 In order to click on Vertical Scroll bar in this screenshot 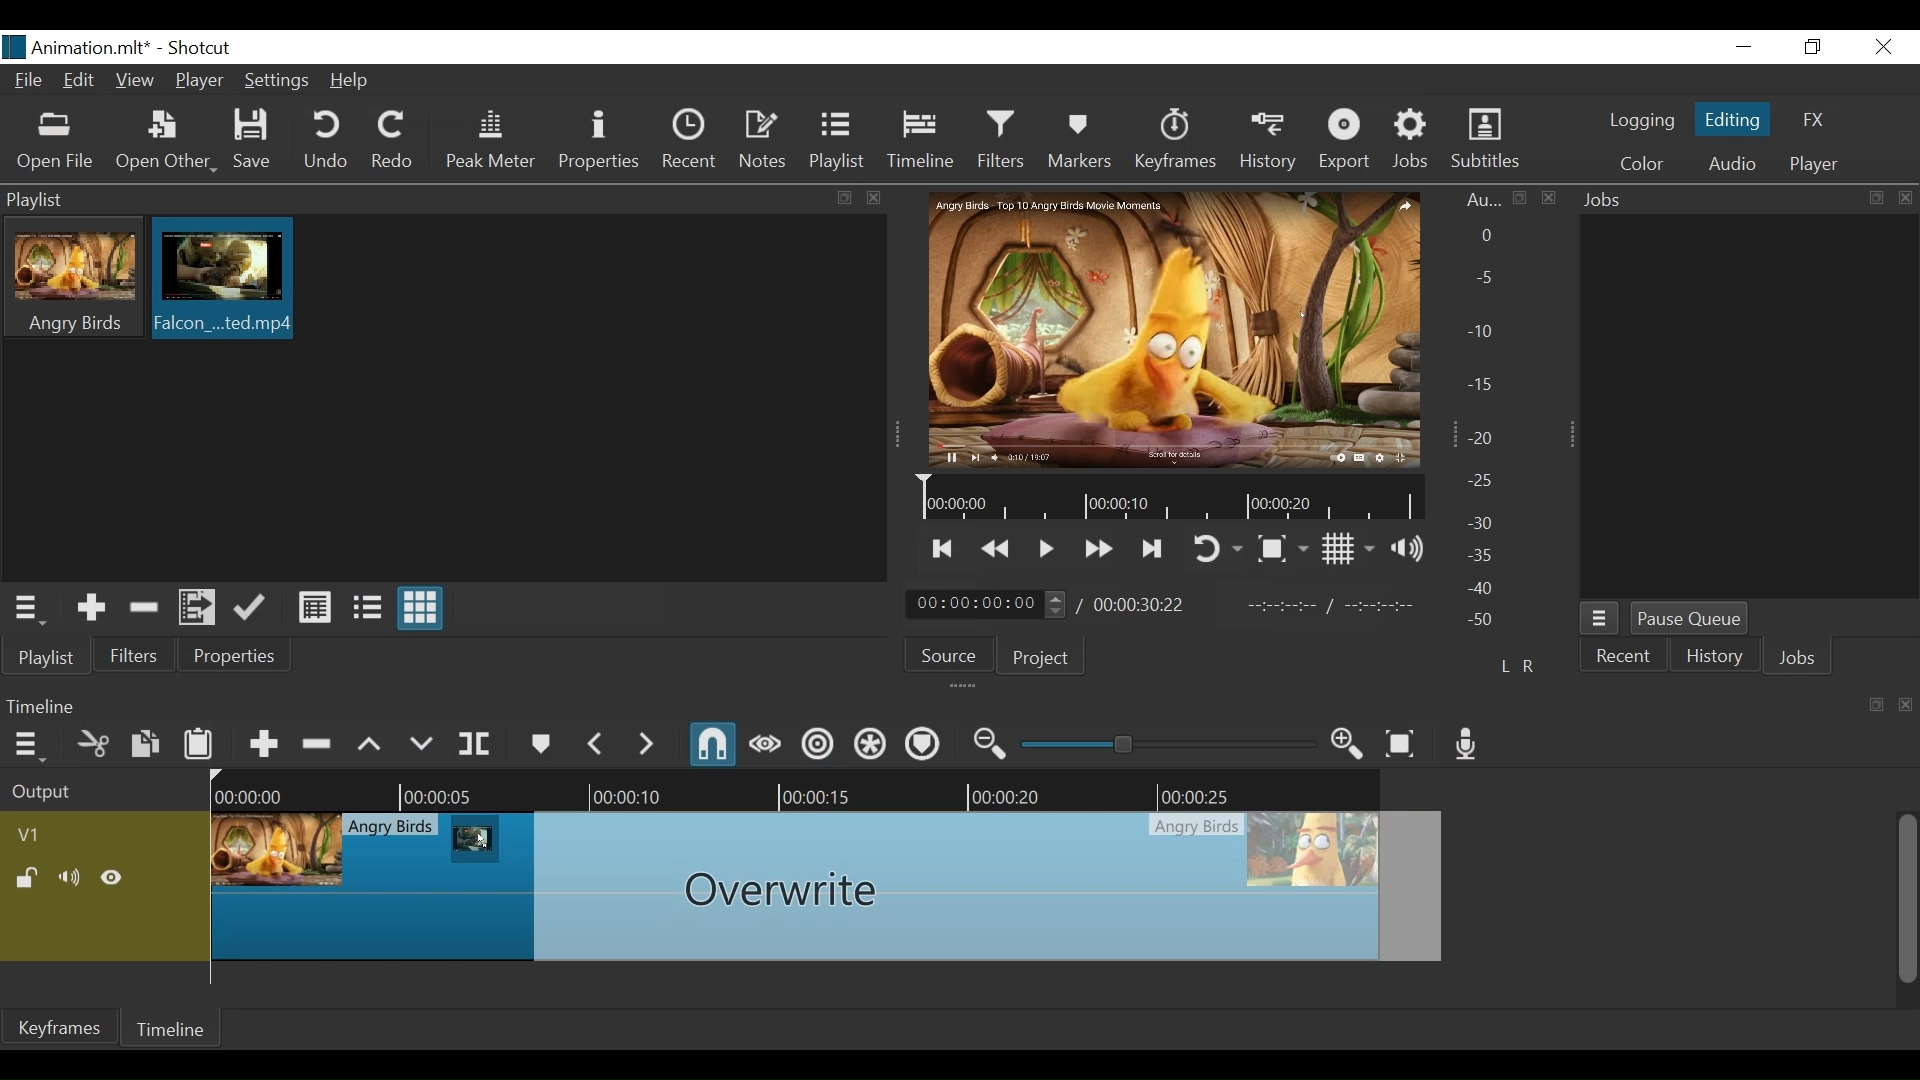, I will do `click(1908, 900)`.